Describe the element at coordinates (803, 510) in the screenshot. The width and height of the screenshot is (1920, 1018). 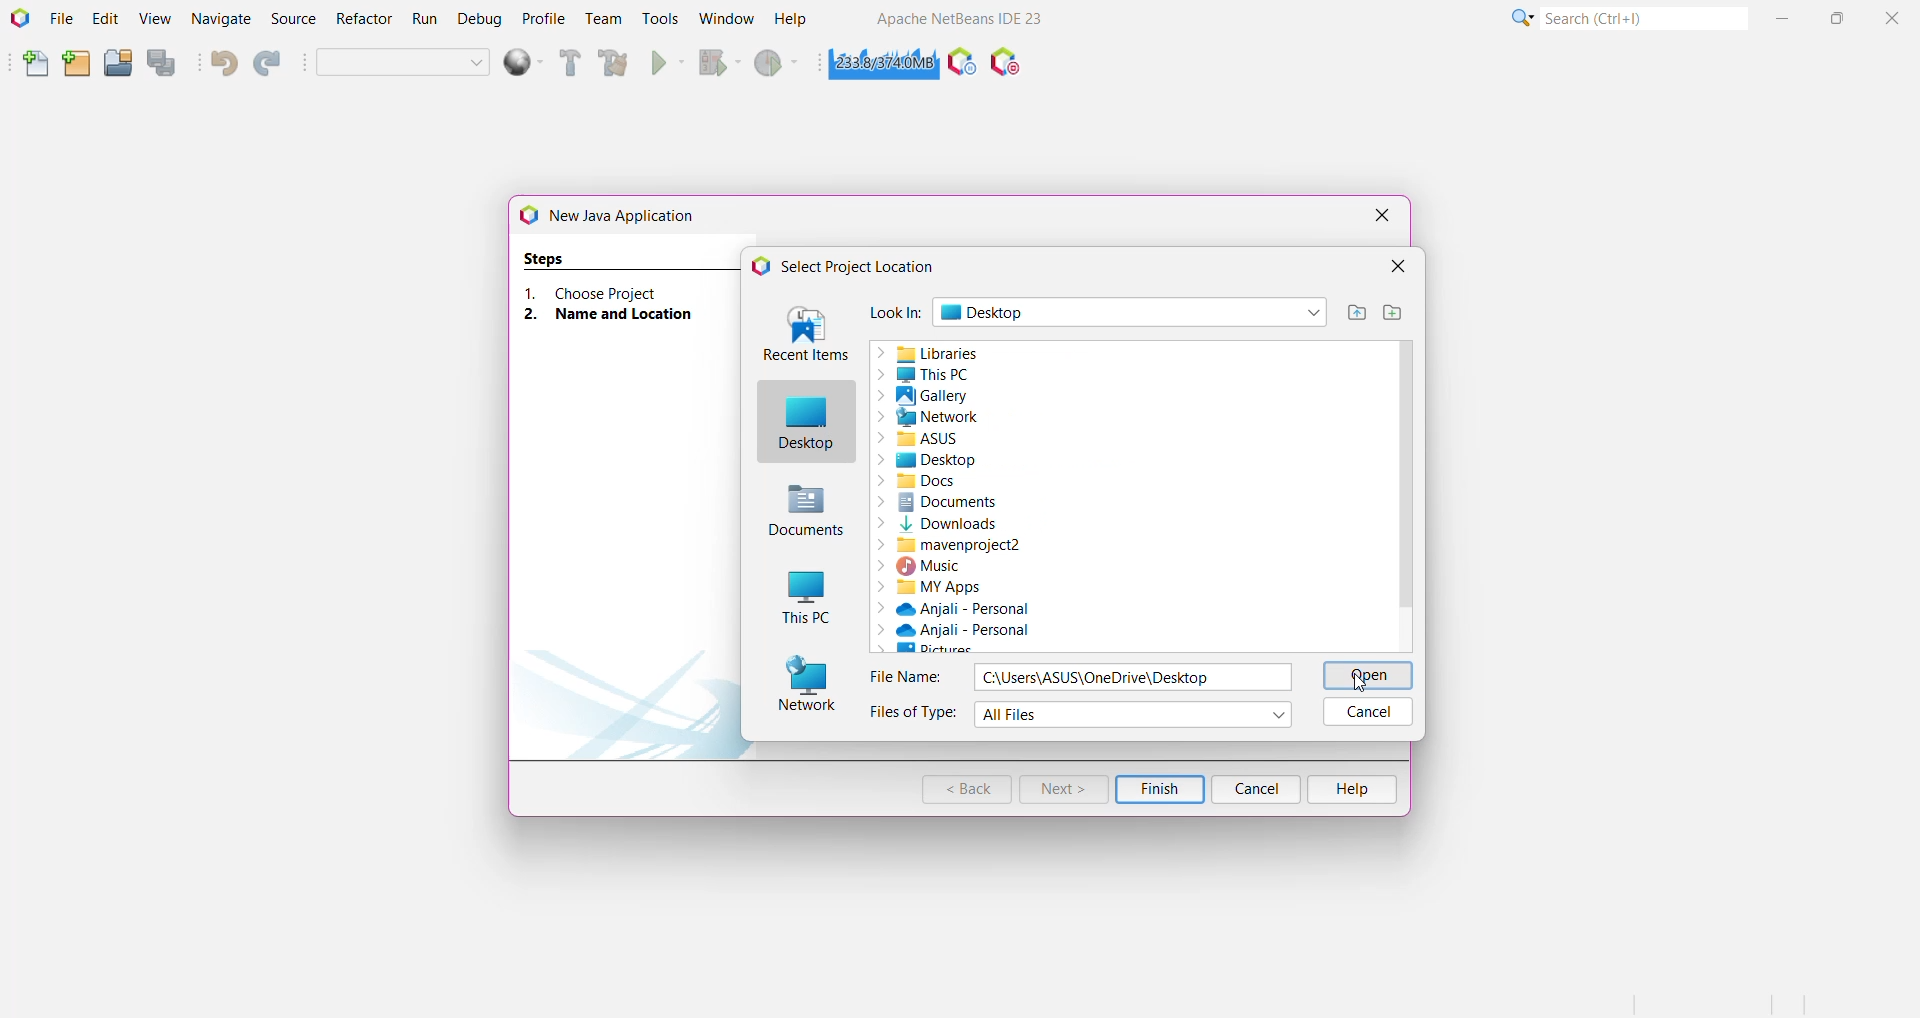
I see `` at that location.